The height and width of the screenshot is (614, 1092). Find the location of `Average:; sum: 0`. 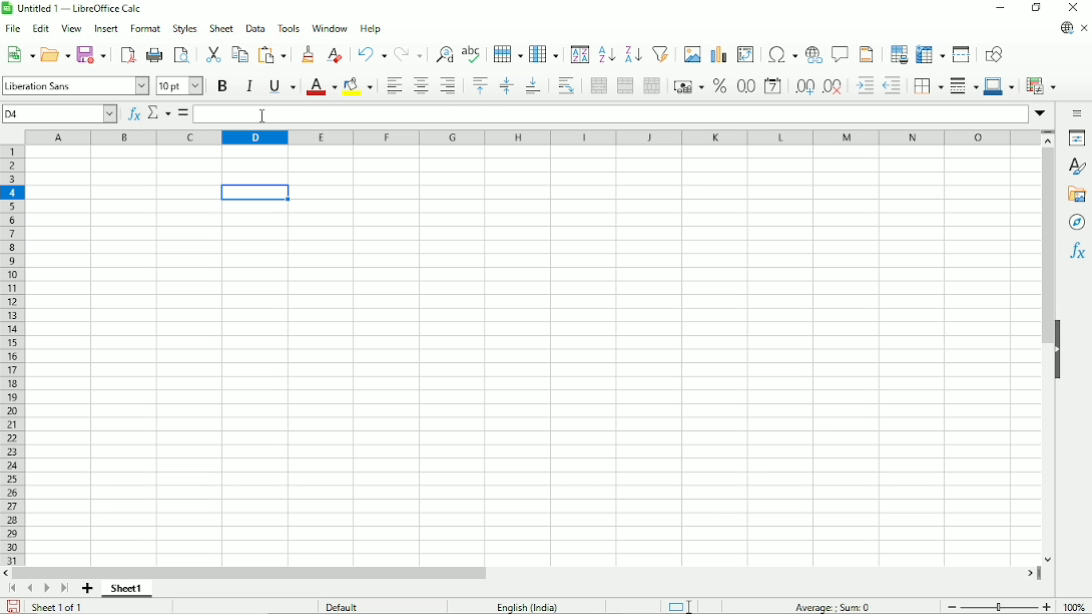

Average:; sum: 0 is located at coordinates (832, 606).